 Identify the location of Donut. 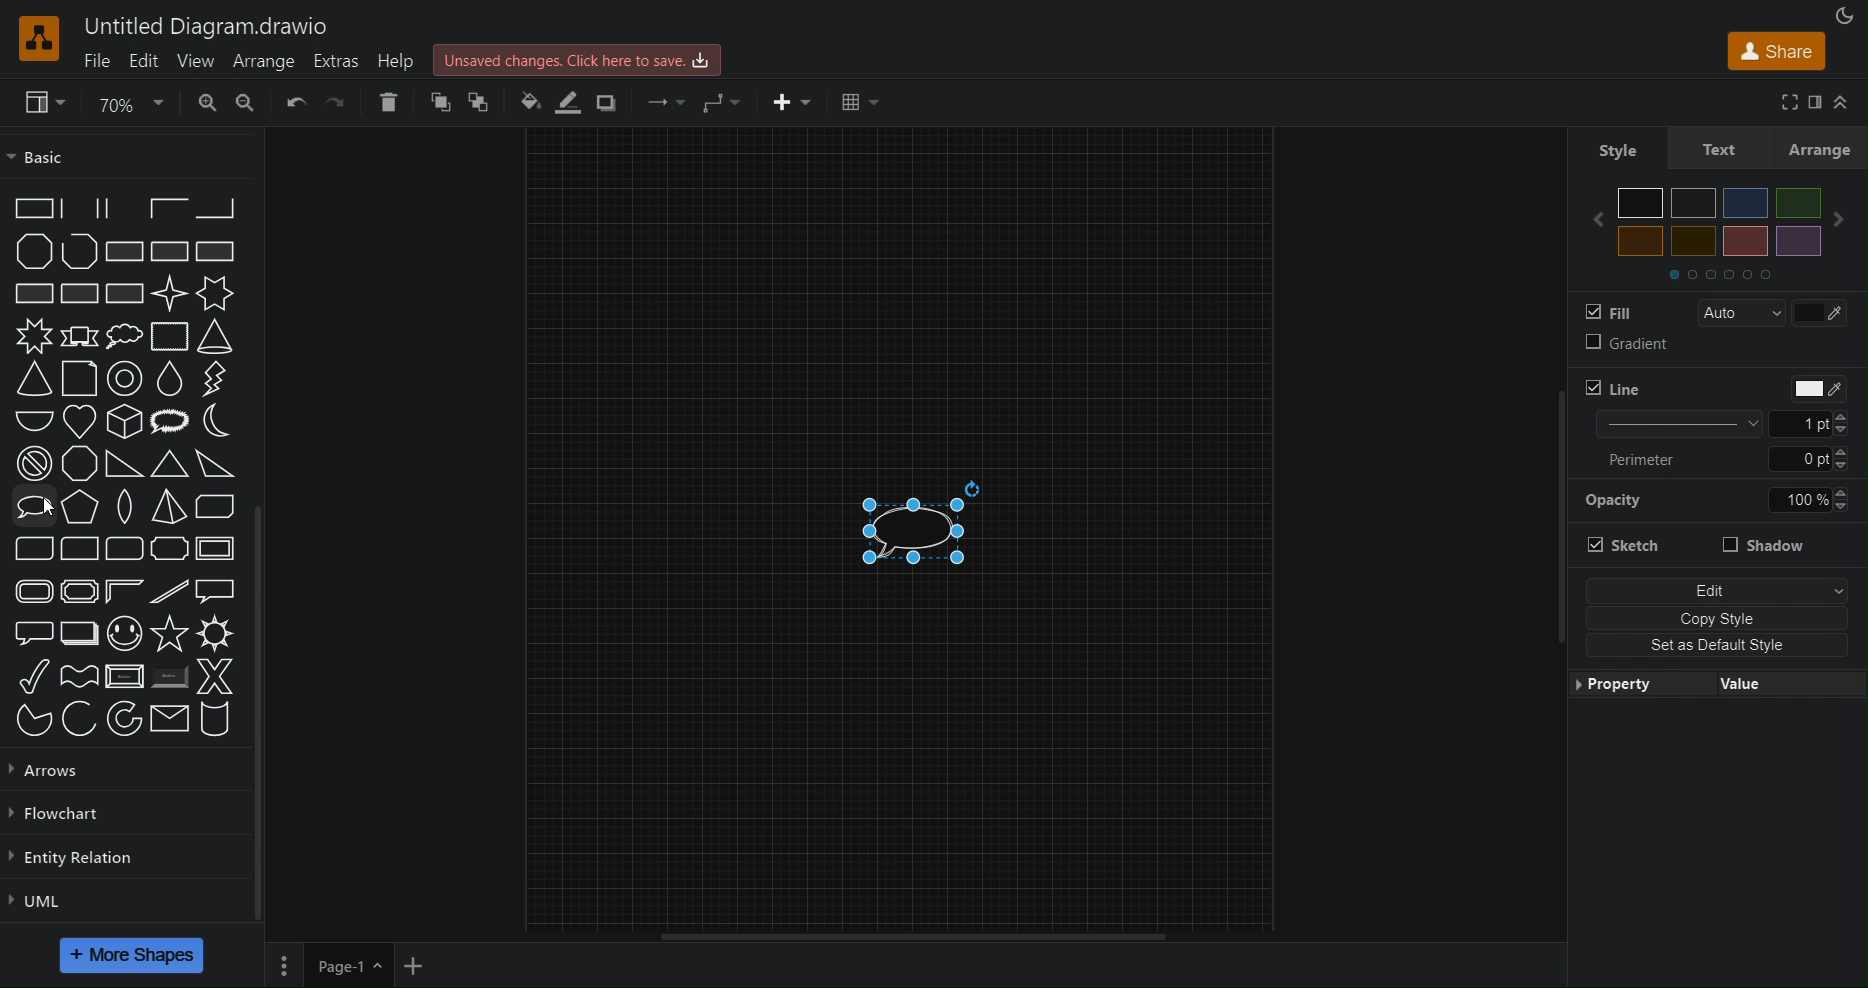
(124, 378).